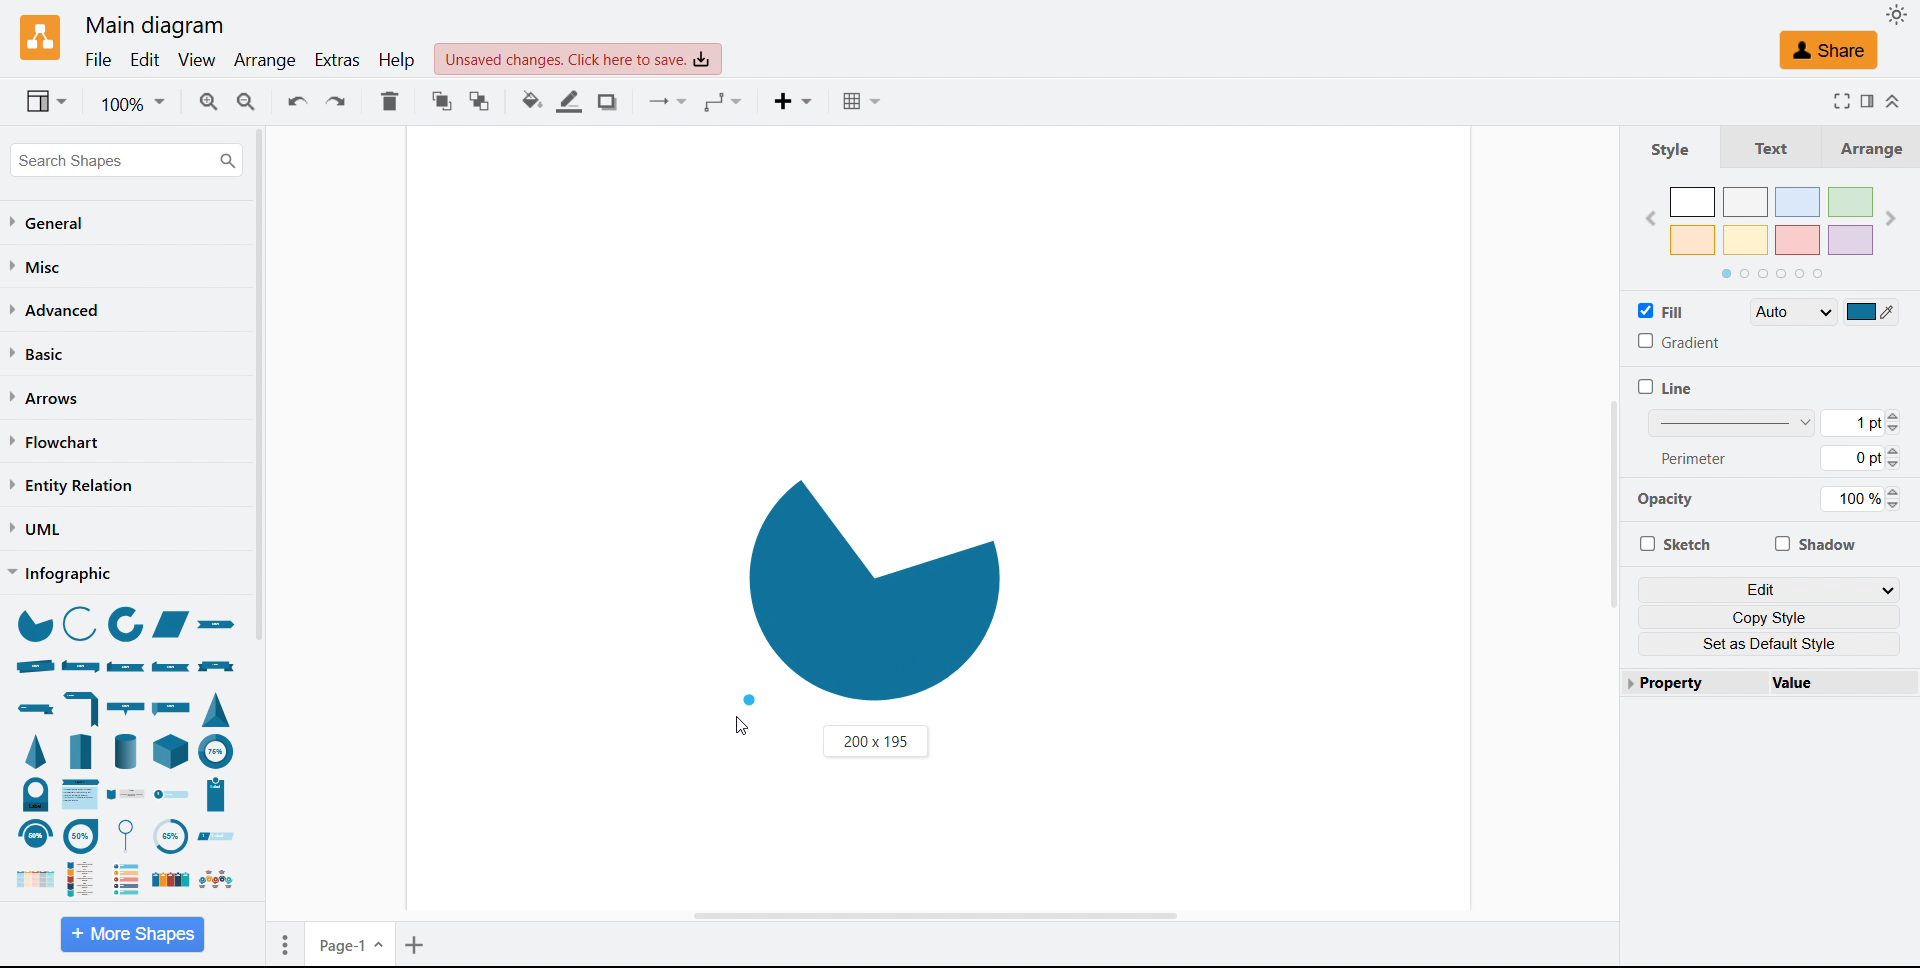  I want to click on partial concentric ellipse, so click(127, 626).